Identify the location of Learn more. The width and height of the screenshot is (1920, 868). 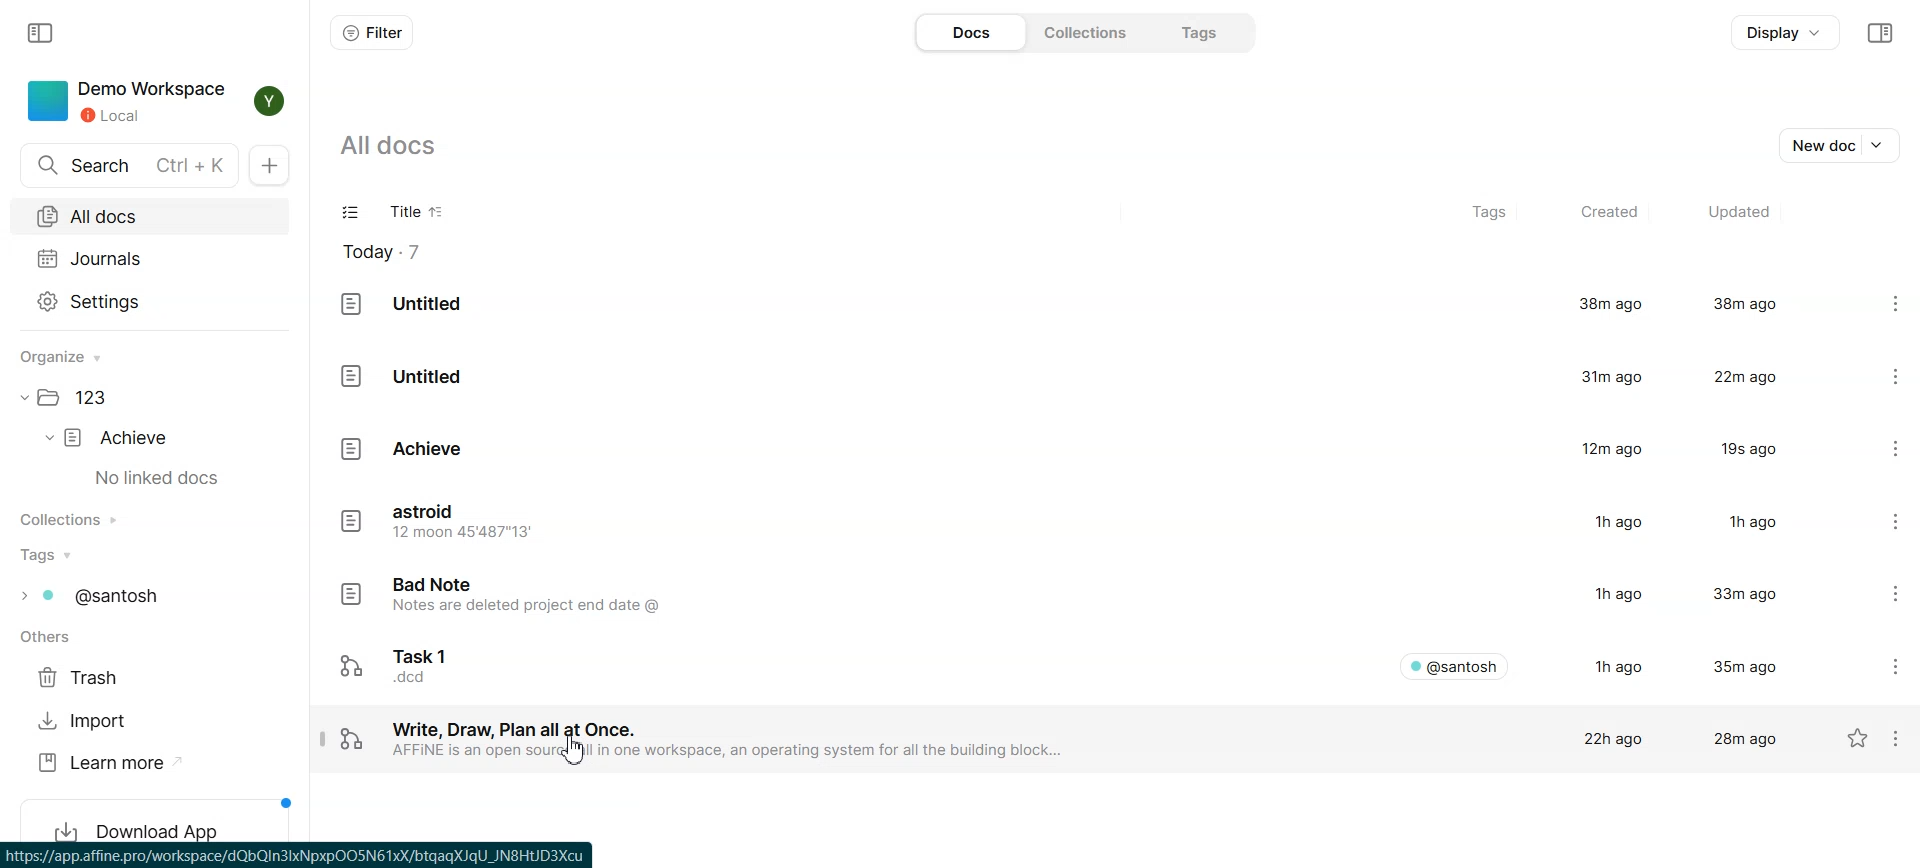
(110, 763).